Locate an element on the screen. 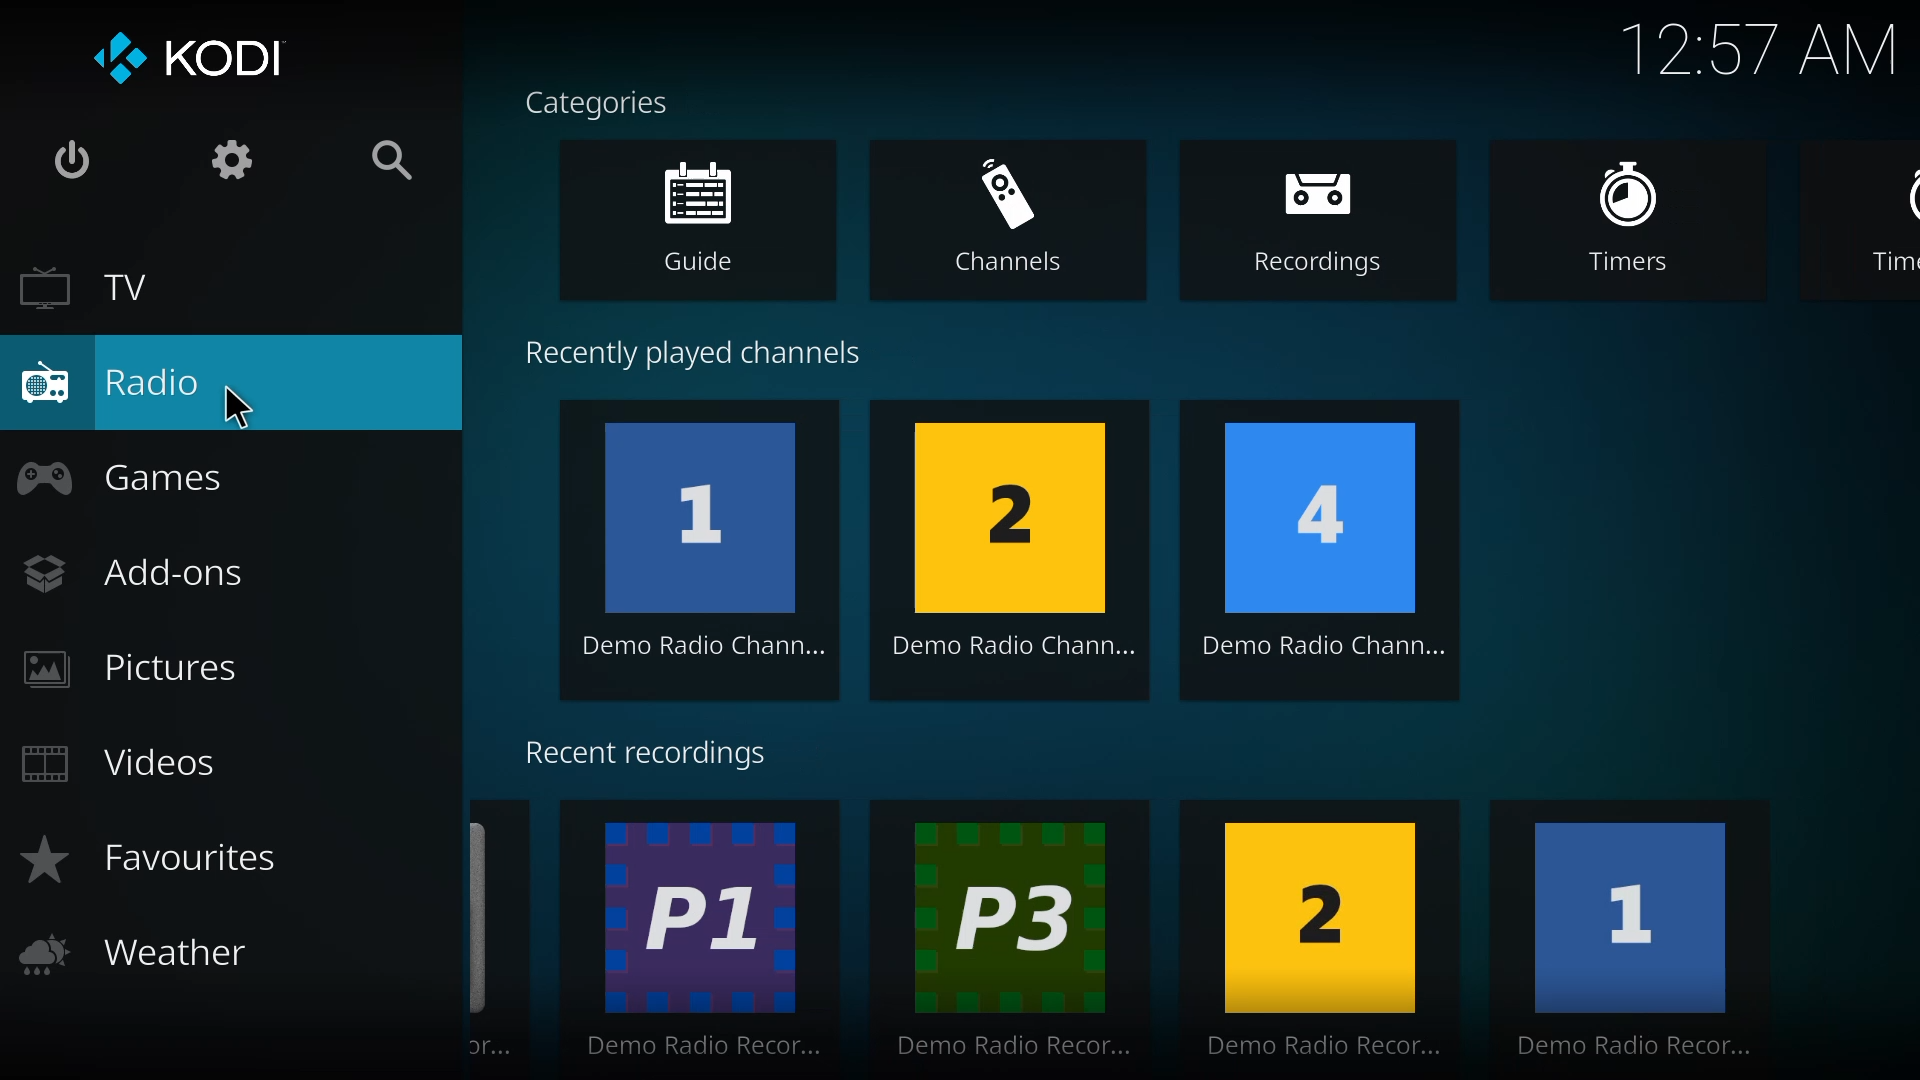 The width and height of the screenshot is (1920, 1080). 1 Demo Radio Chann... is located at coordinates (699, 549).